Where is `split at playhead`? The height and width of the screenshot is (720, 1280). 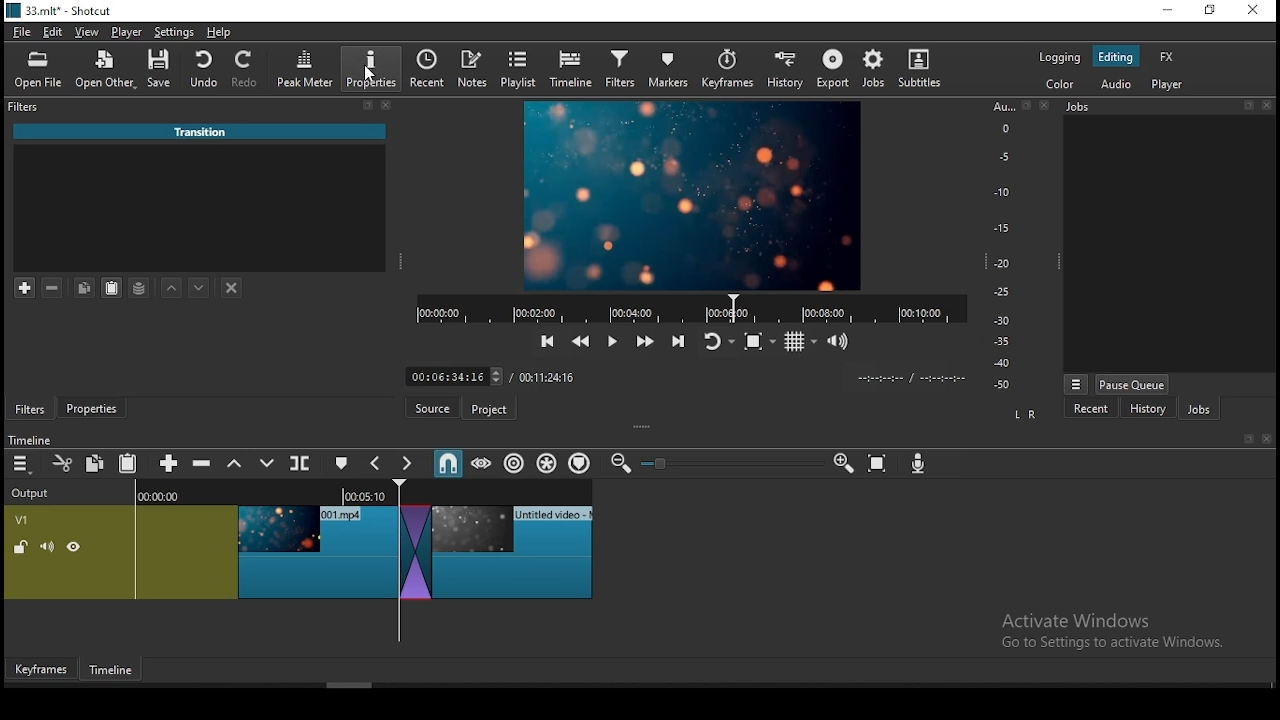
split at playhead is located at coordinates (302, 465).